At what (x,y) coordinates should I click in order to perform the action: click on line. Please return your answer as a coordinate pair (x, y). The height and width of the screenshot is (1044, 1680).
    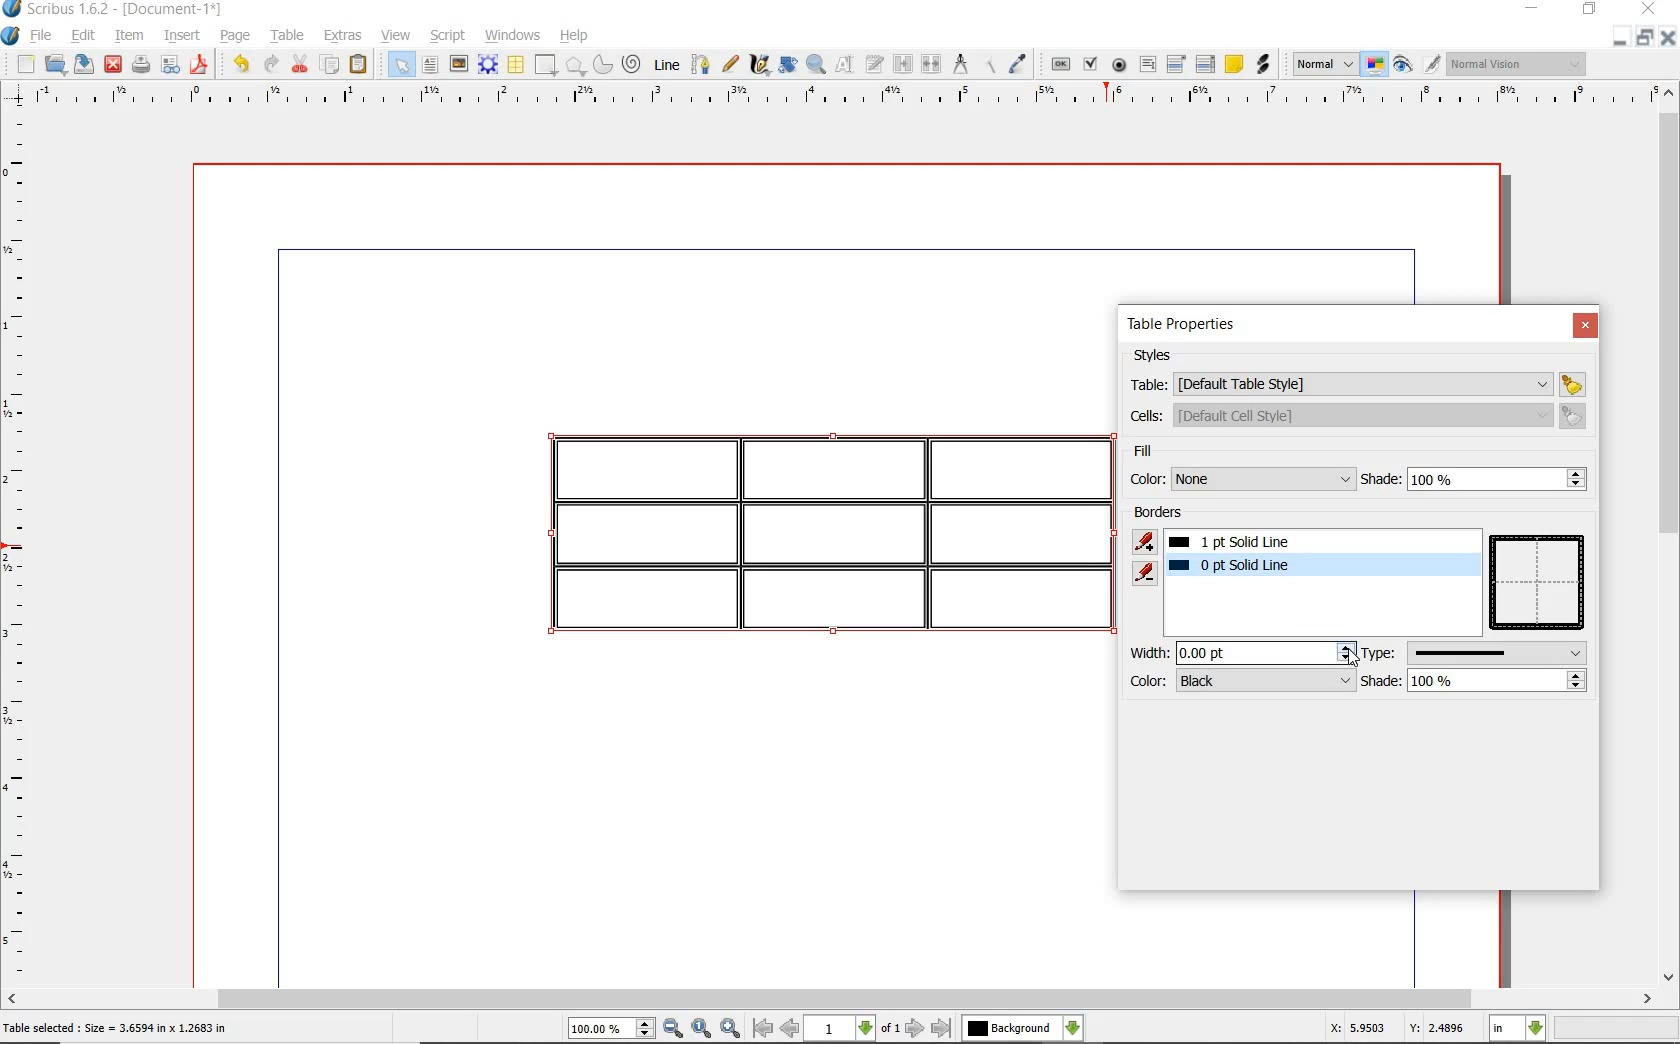
    Looking at the image, I should click on (666, 64).